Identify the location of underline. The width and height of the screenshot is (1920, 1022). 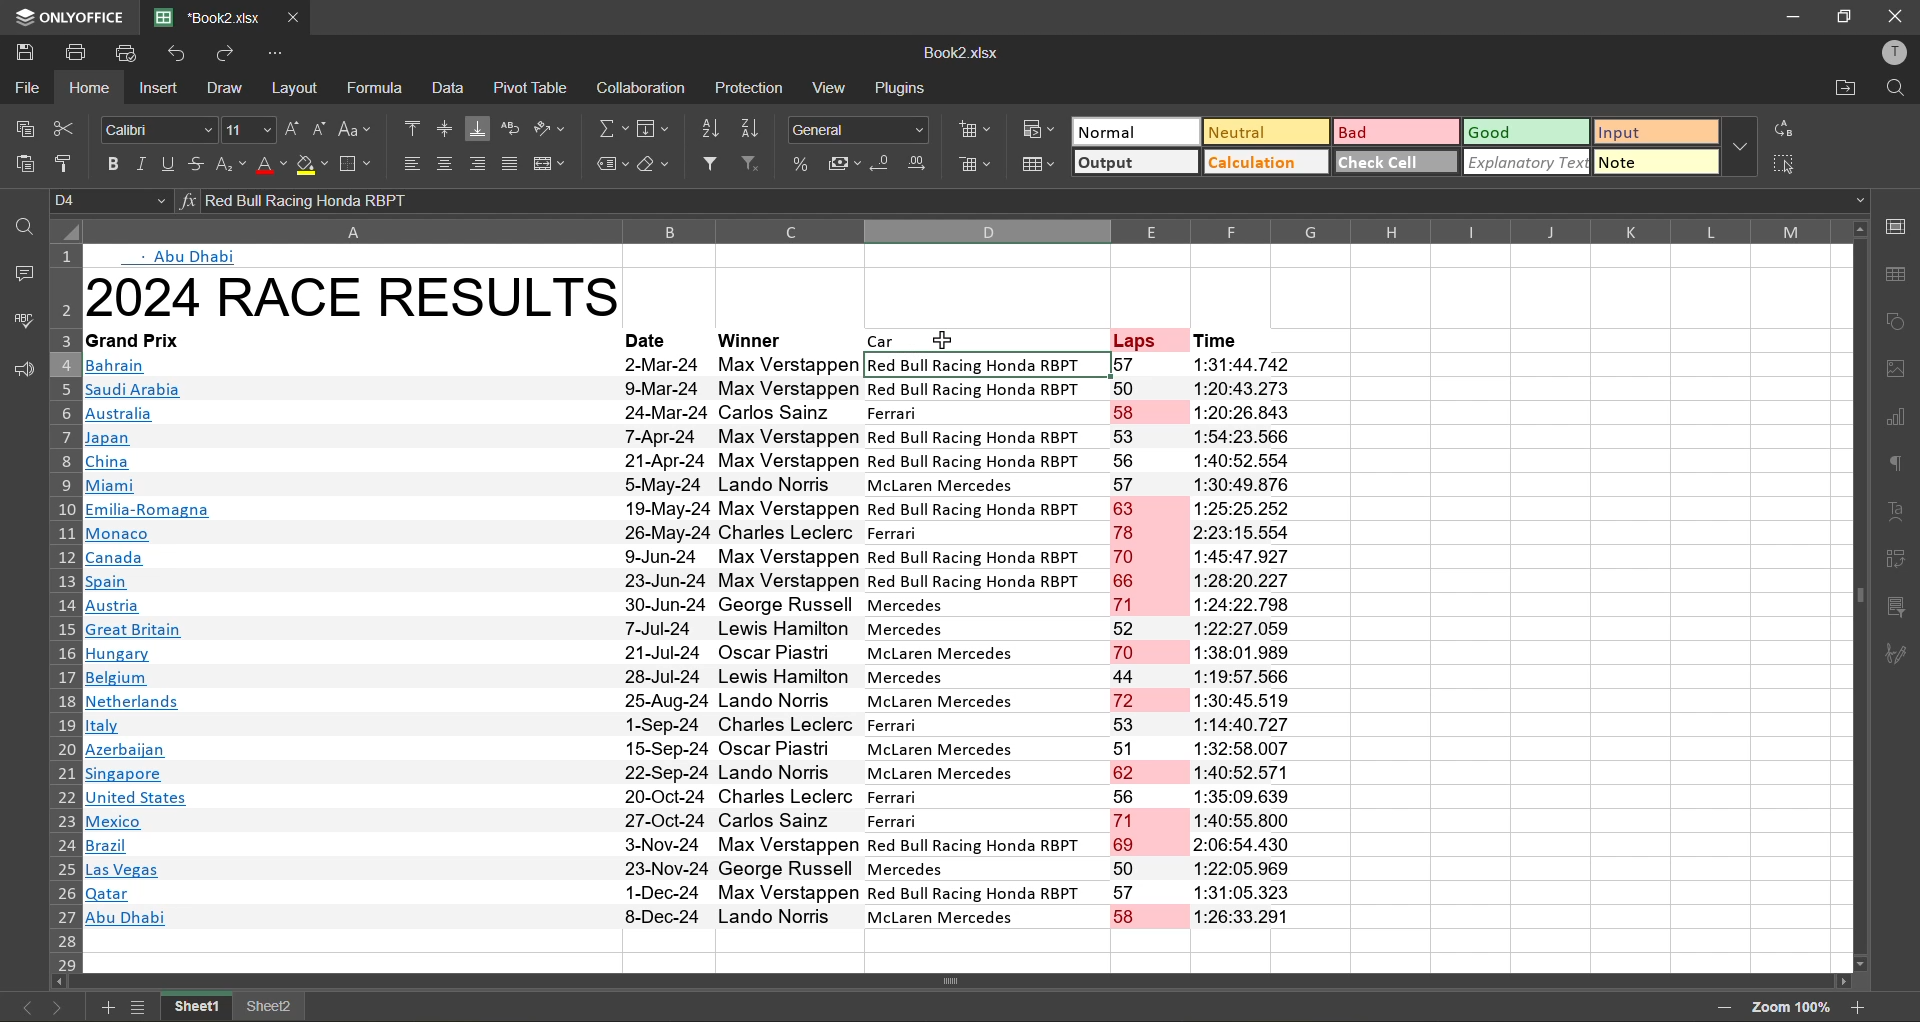
(173, 164).